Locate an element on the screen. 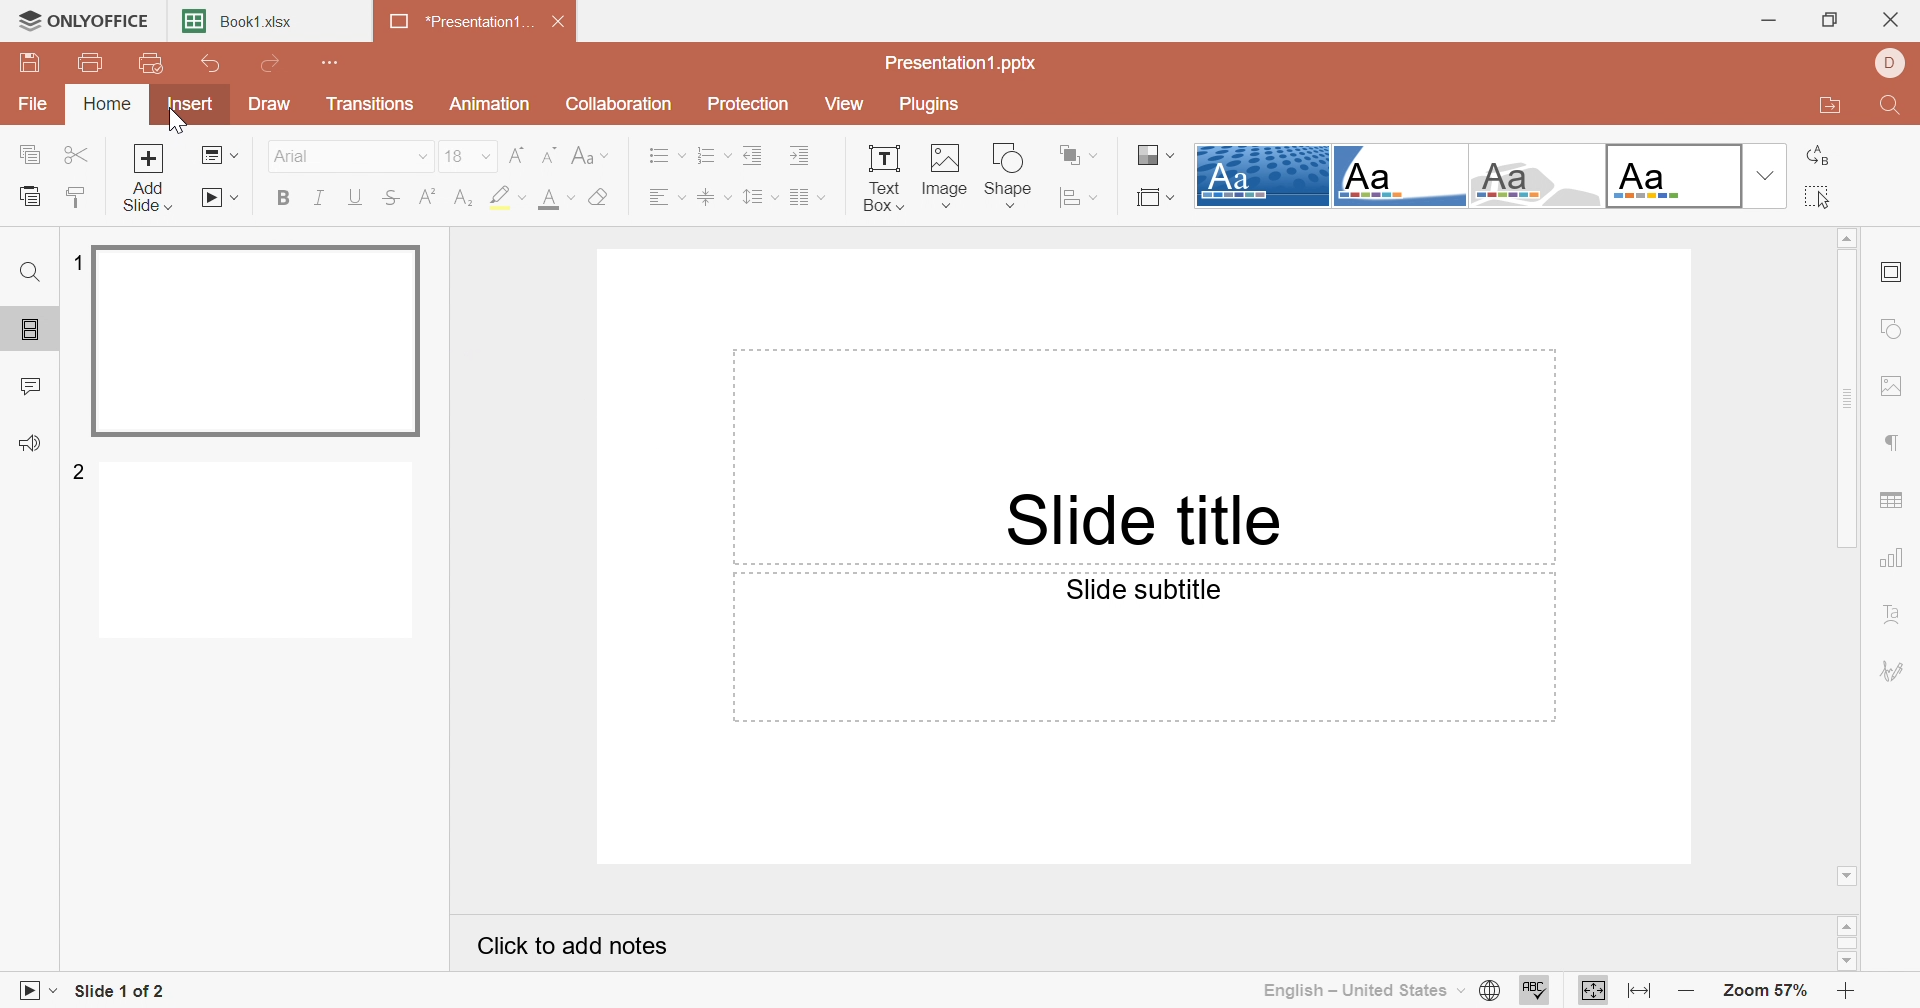 The height and width of the screenshot is (1008, 1920). Copy Style is located at coordinates (77, 197).